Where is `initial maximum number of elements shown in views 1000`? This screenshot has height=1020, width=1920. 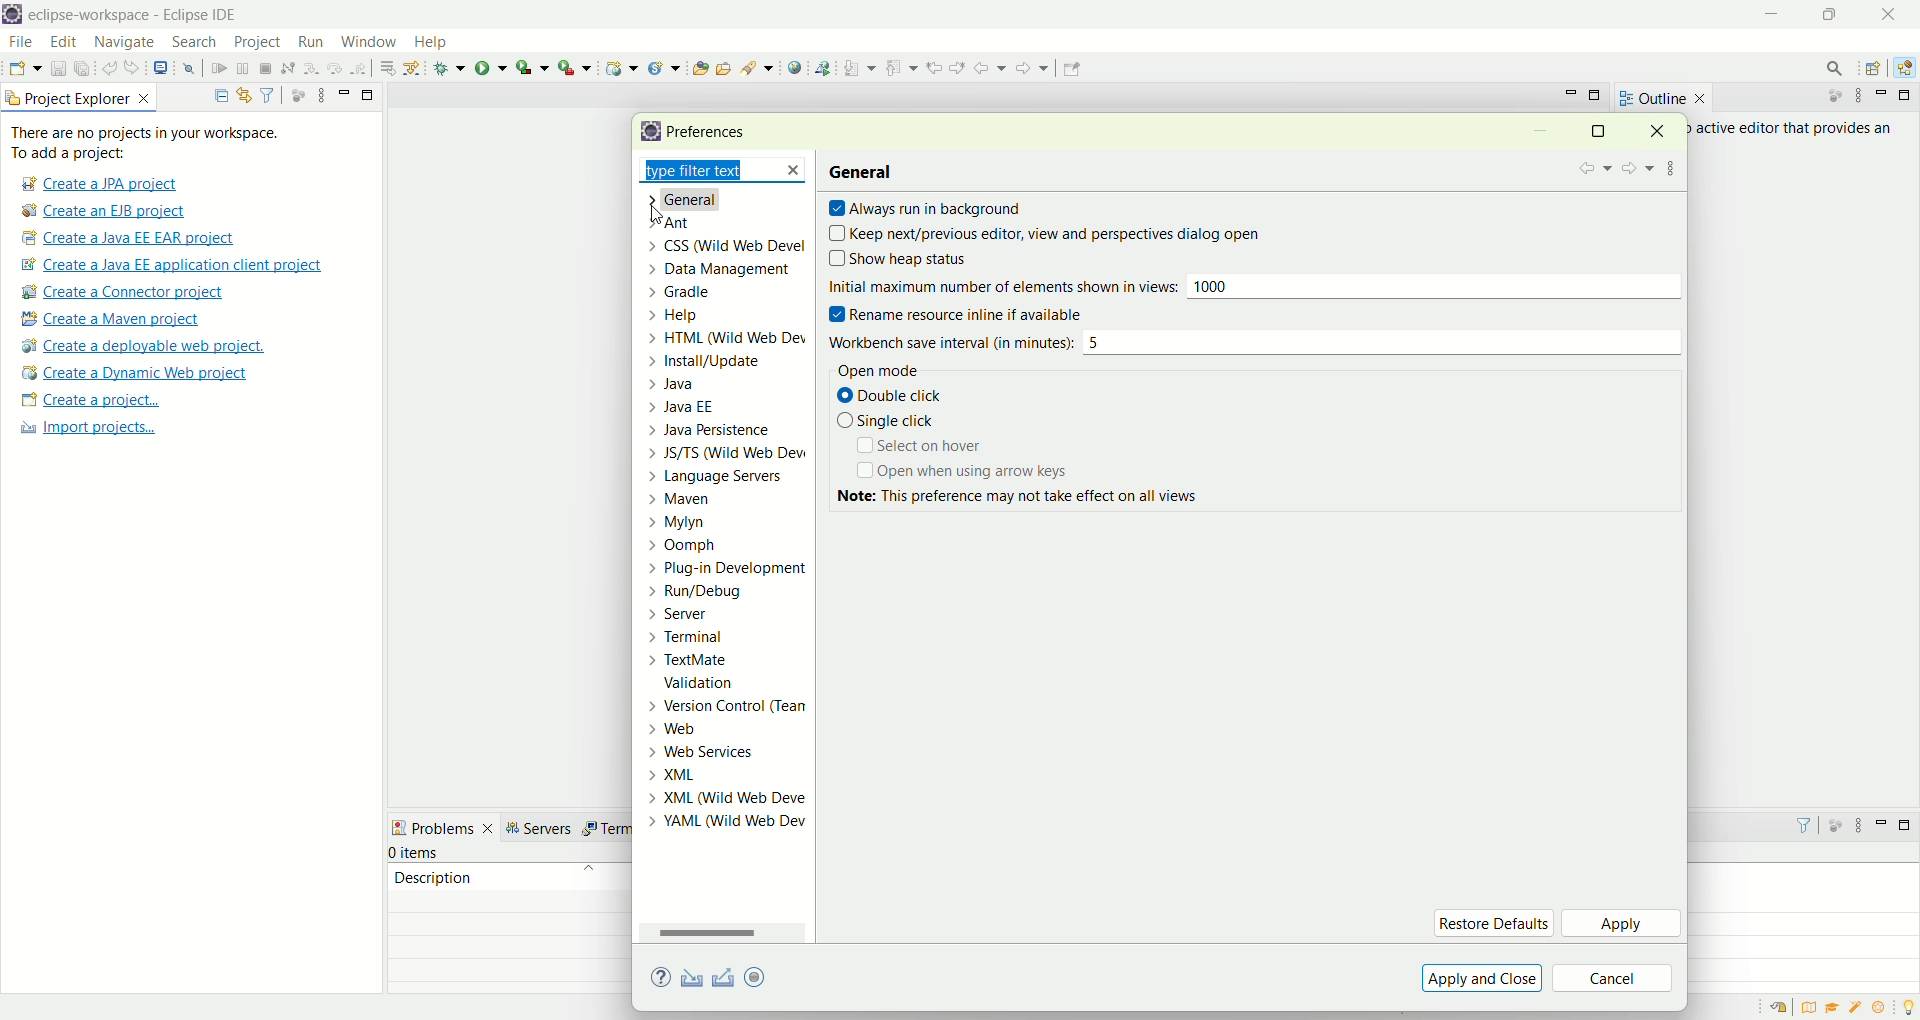
initial maximum number of elements shown in views 1000 is located at coordinates (1252, 290).